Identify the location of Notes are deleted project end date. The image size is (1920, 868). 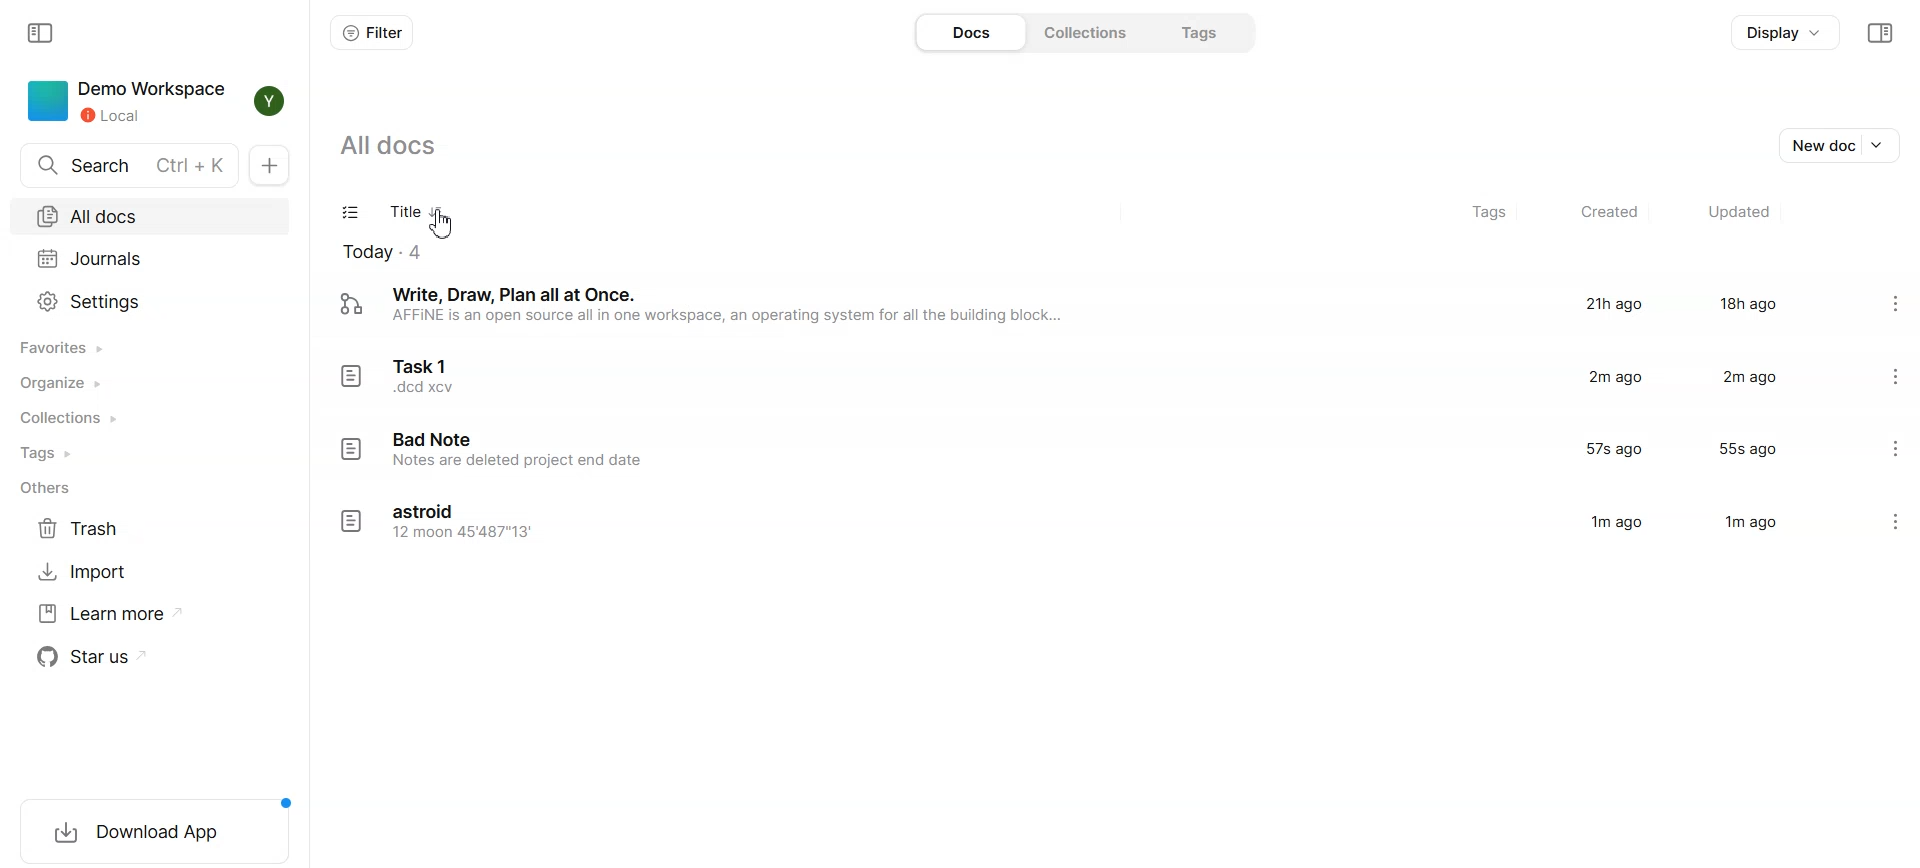
(523, 461).